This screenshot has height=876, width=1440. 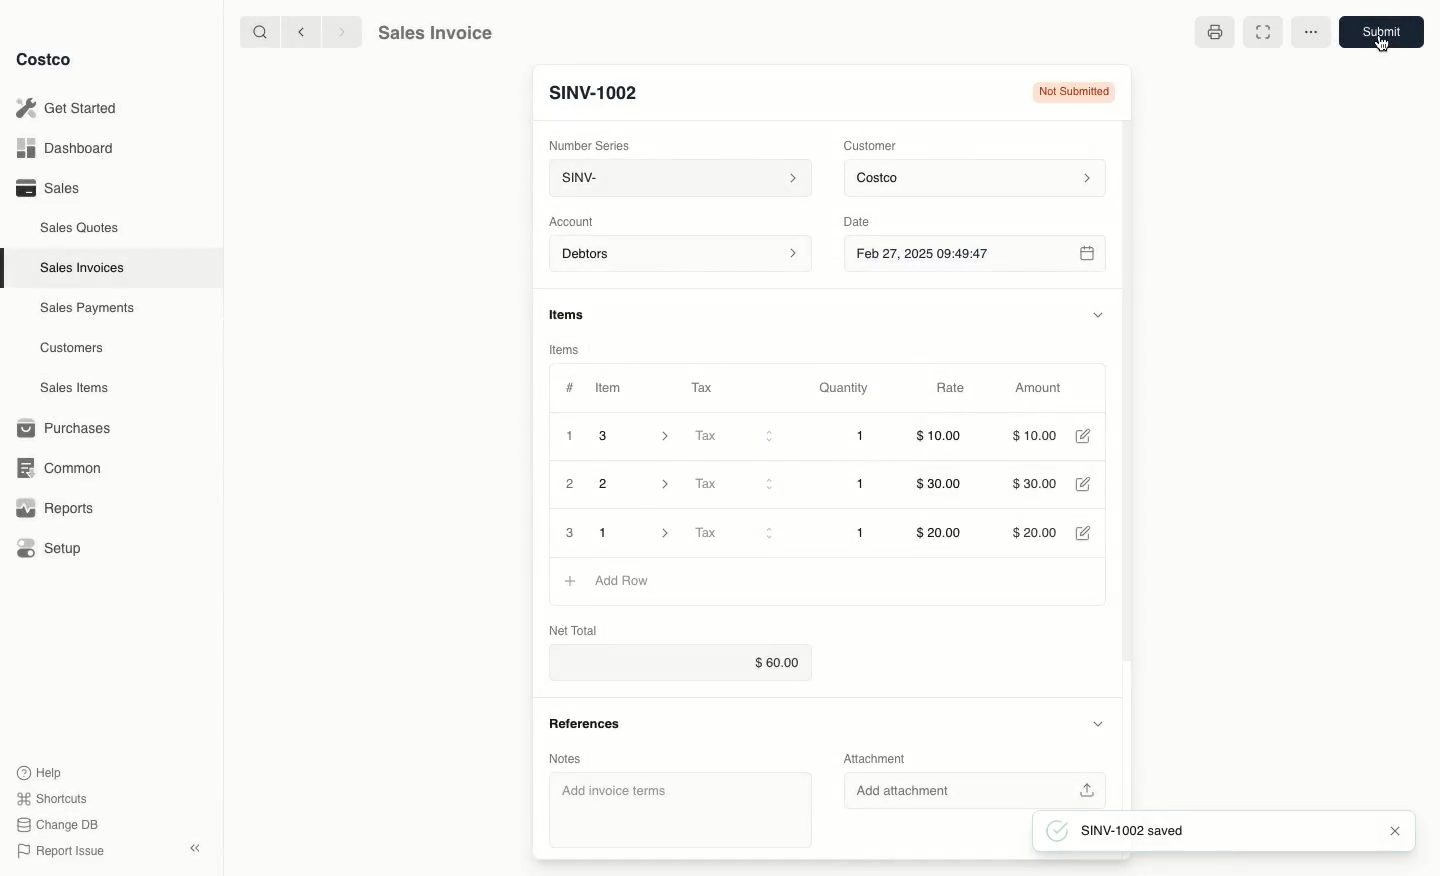 I want to click on 3, so click(x=640, y=436).